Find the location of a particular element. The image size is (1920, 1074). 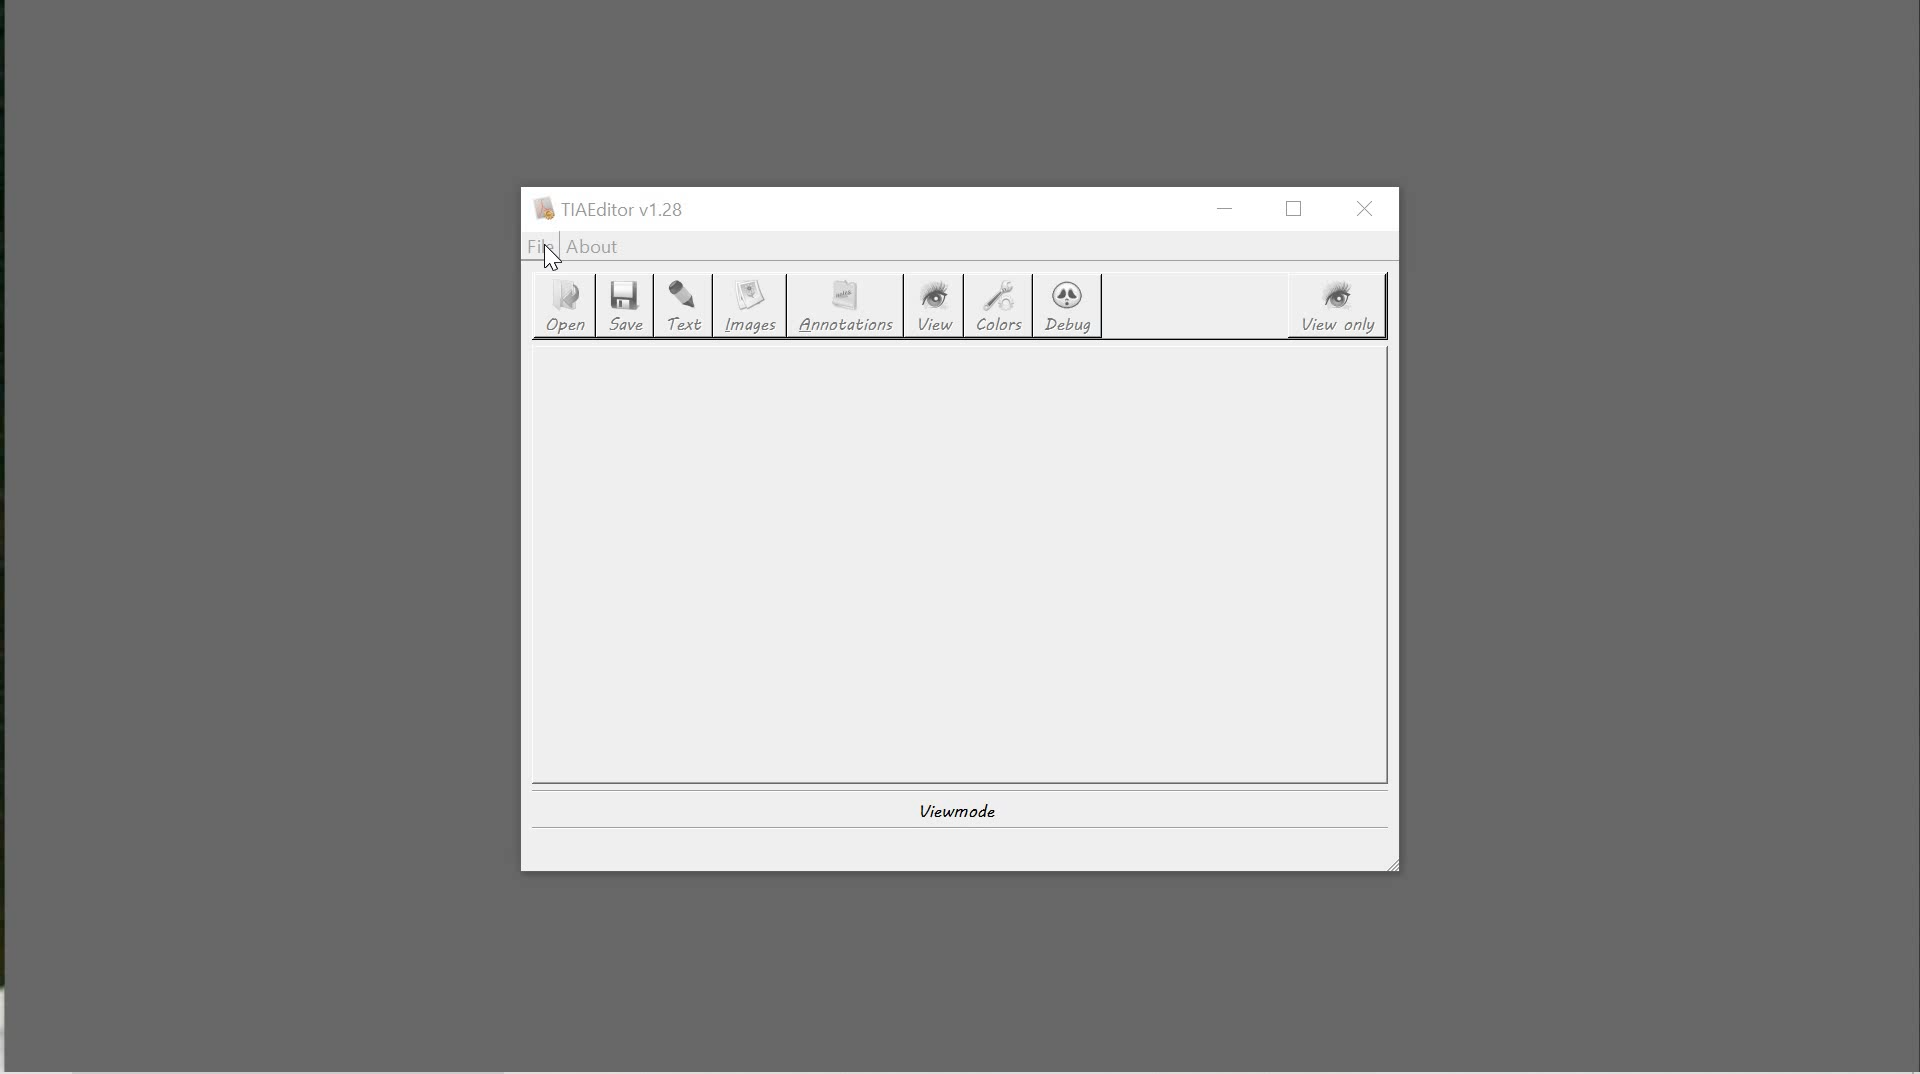

view mode is located at coordinates (954, 808).